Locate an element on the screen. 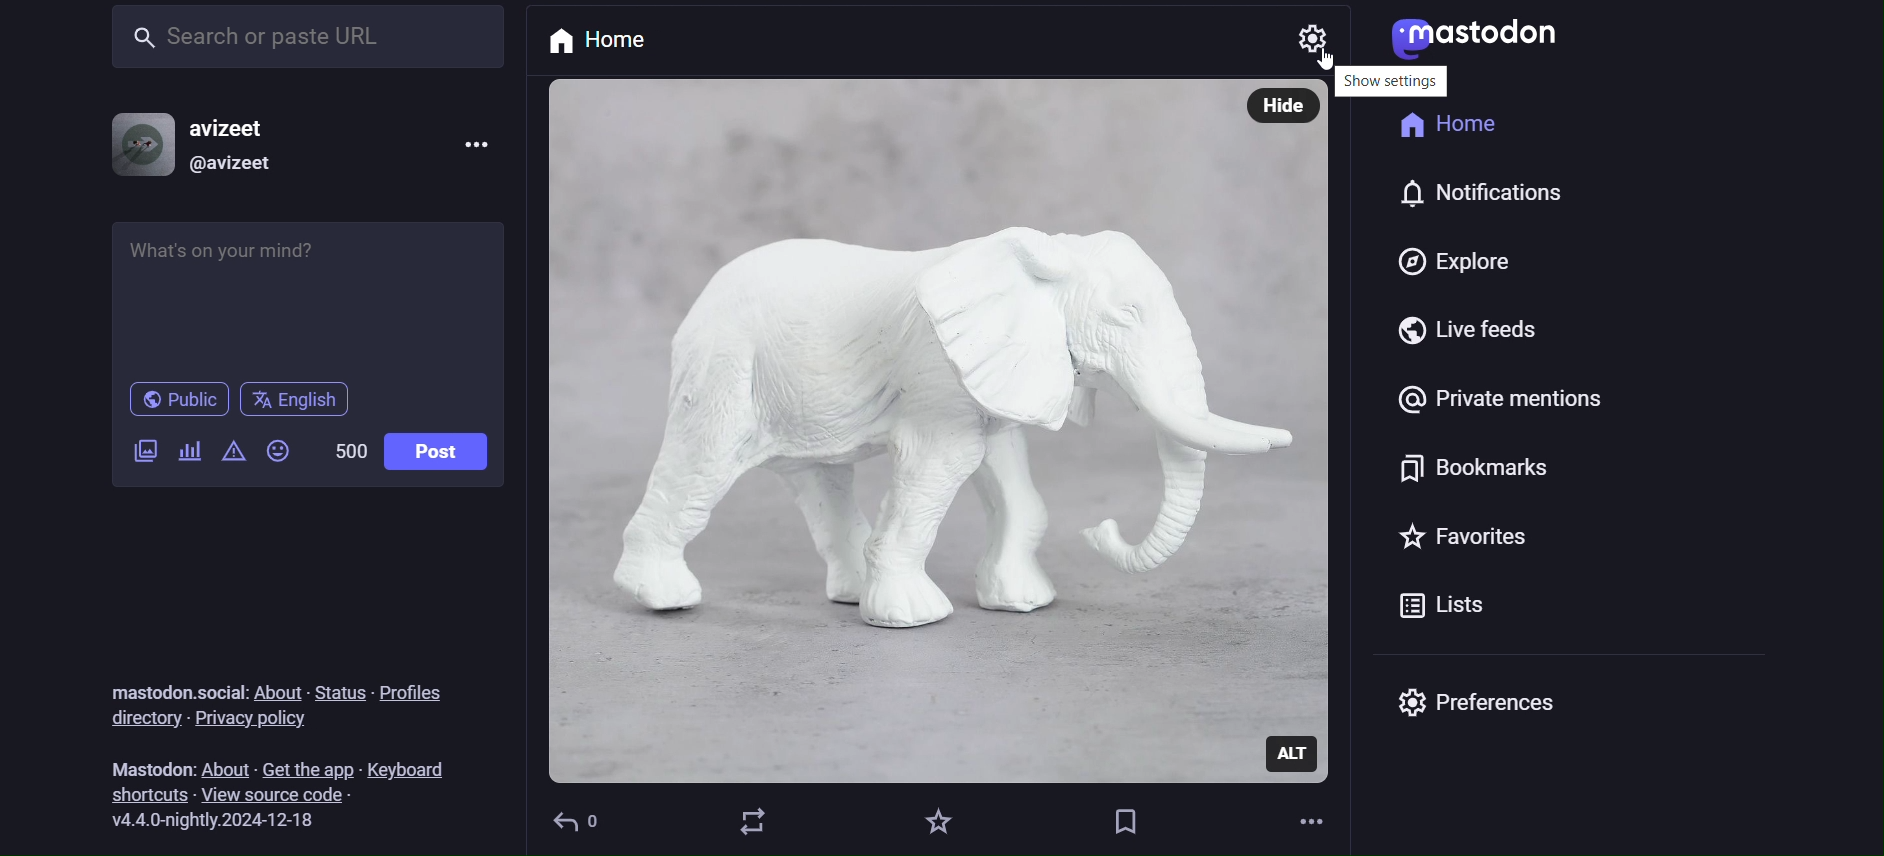 This screenshot has height=856, width=1884. shortcuts is located at coordinates (139, 794).